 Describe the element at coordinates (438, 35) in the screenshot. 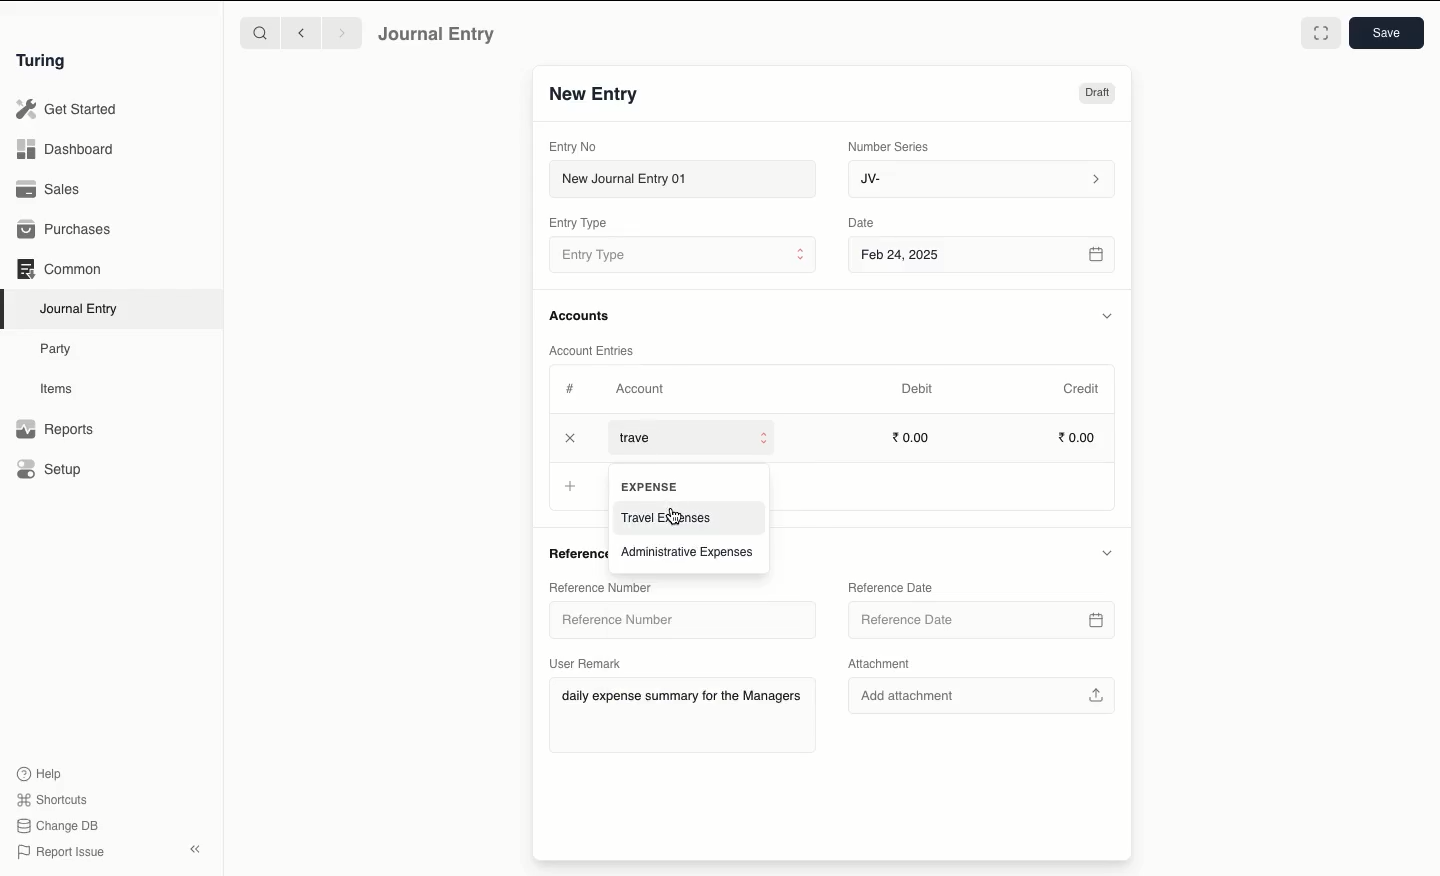

I see `Journal Entry` at that location.